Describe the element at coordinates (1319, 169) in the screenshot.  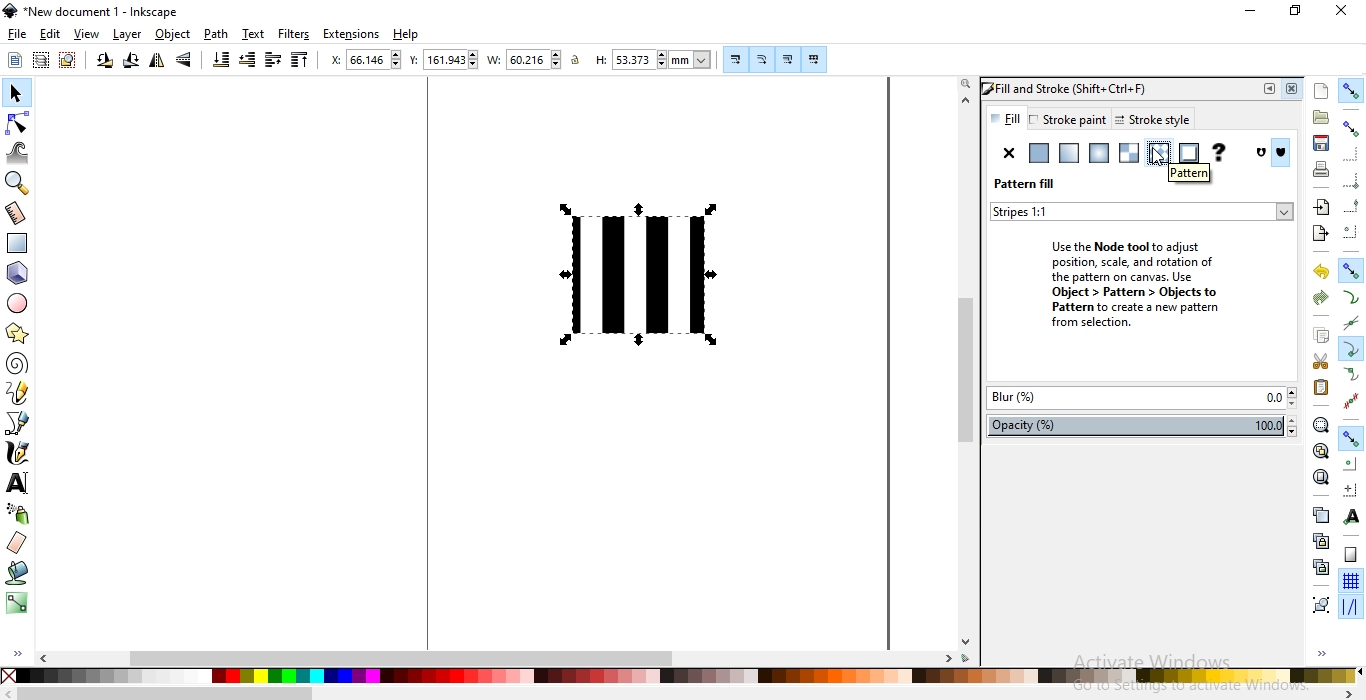
I see `print document` at that location.